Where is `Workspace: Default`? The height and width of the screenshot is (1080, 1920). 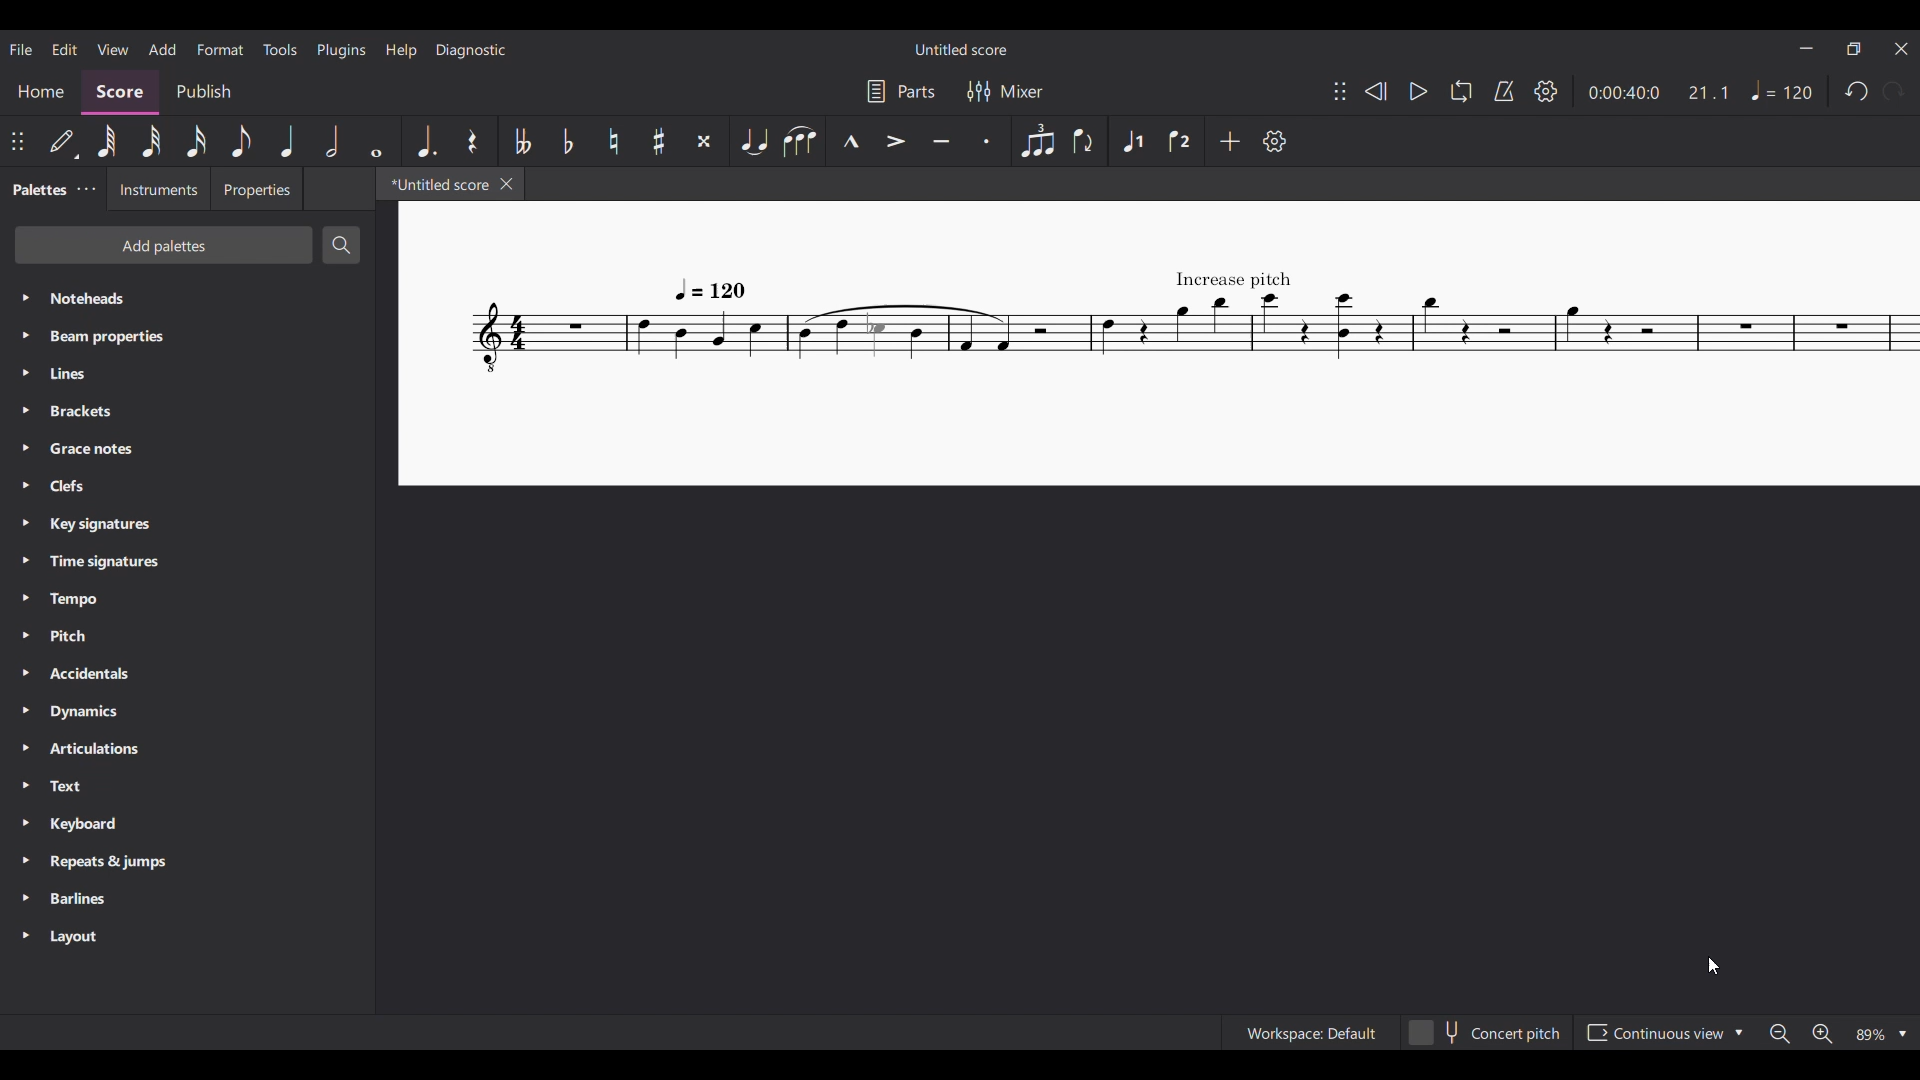
Workspace: Default is located at coordinates (1311, 1032).